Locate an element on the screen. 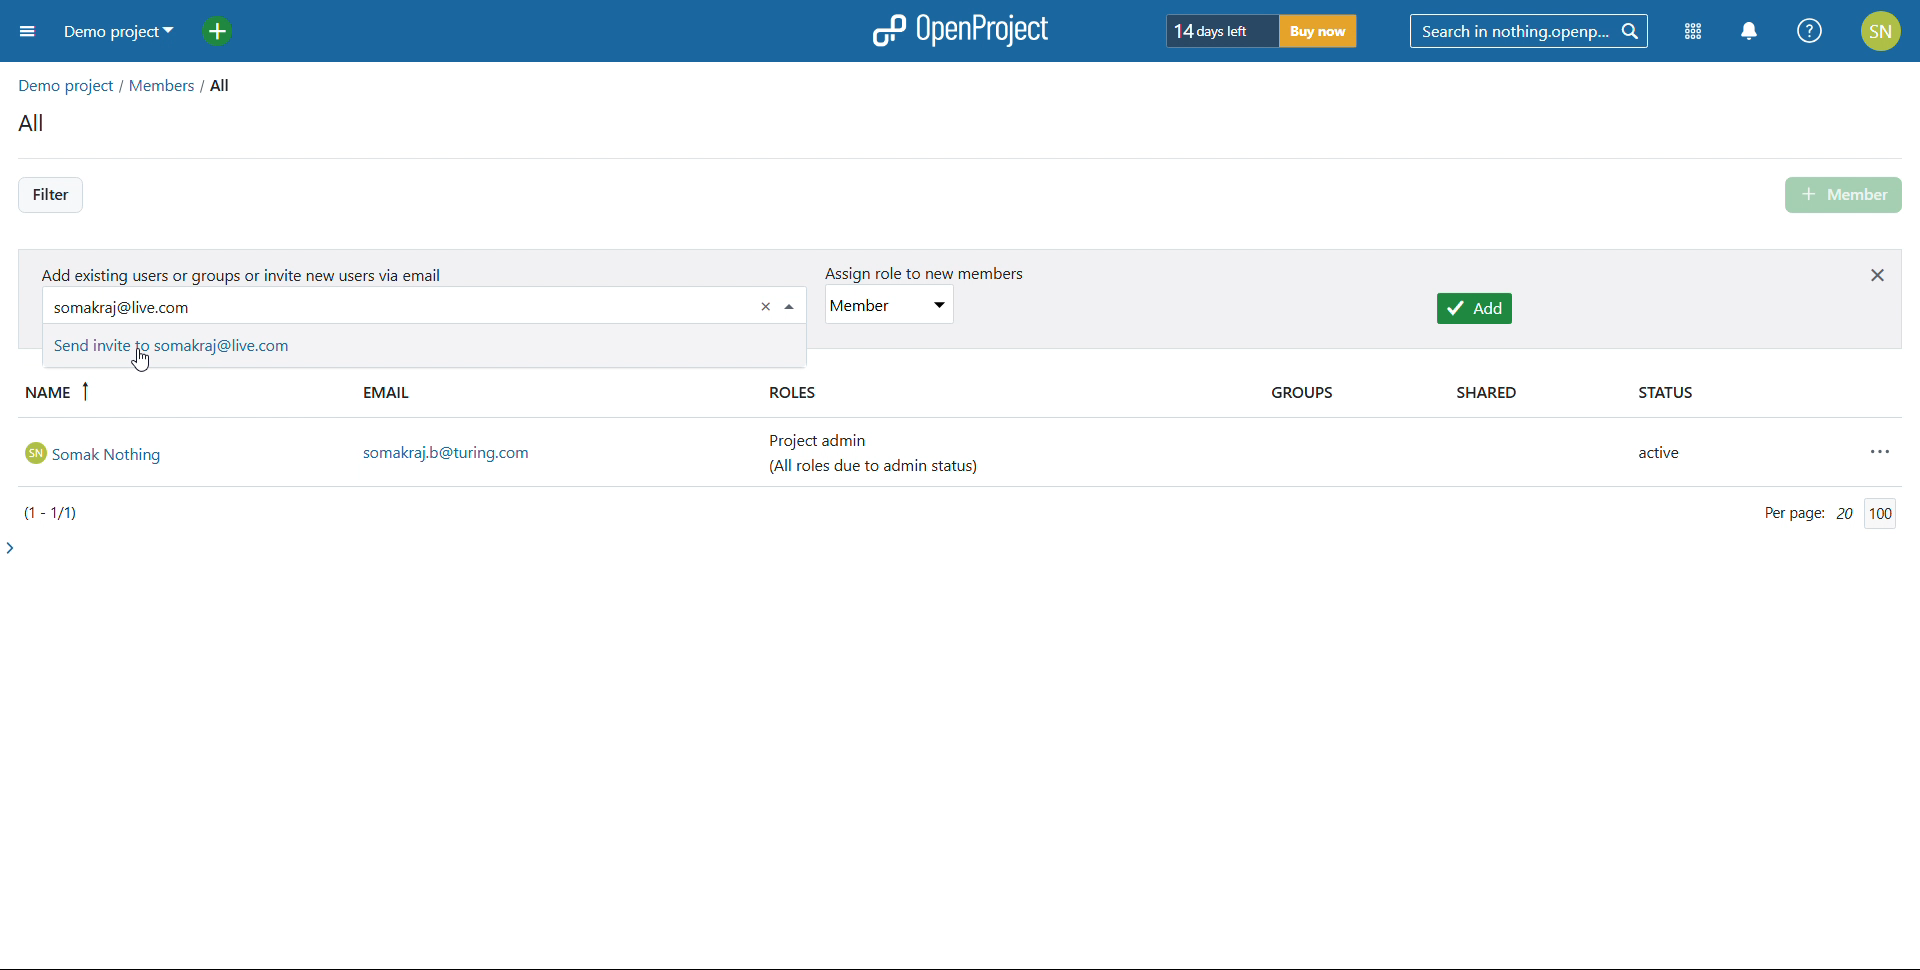  somakraj.b@turing.com is located at coordinates (556, 454).